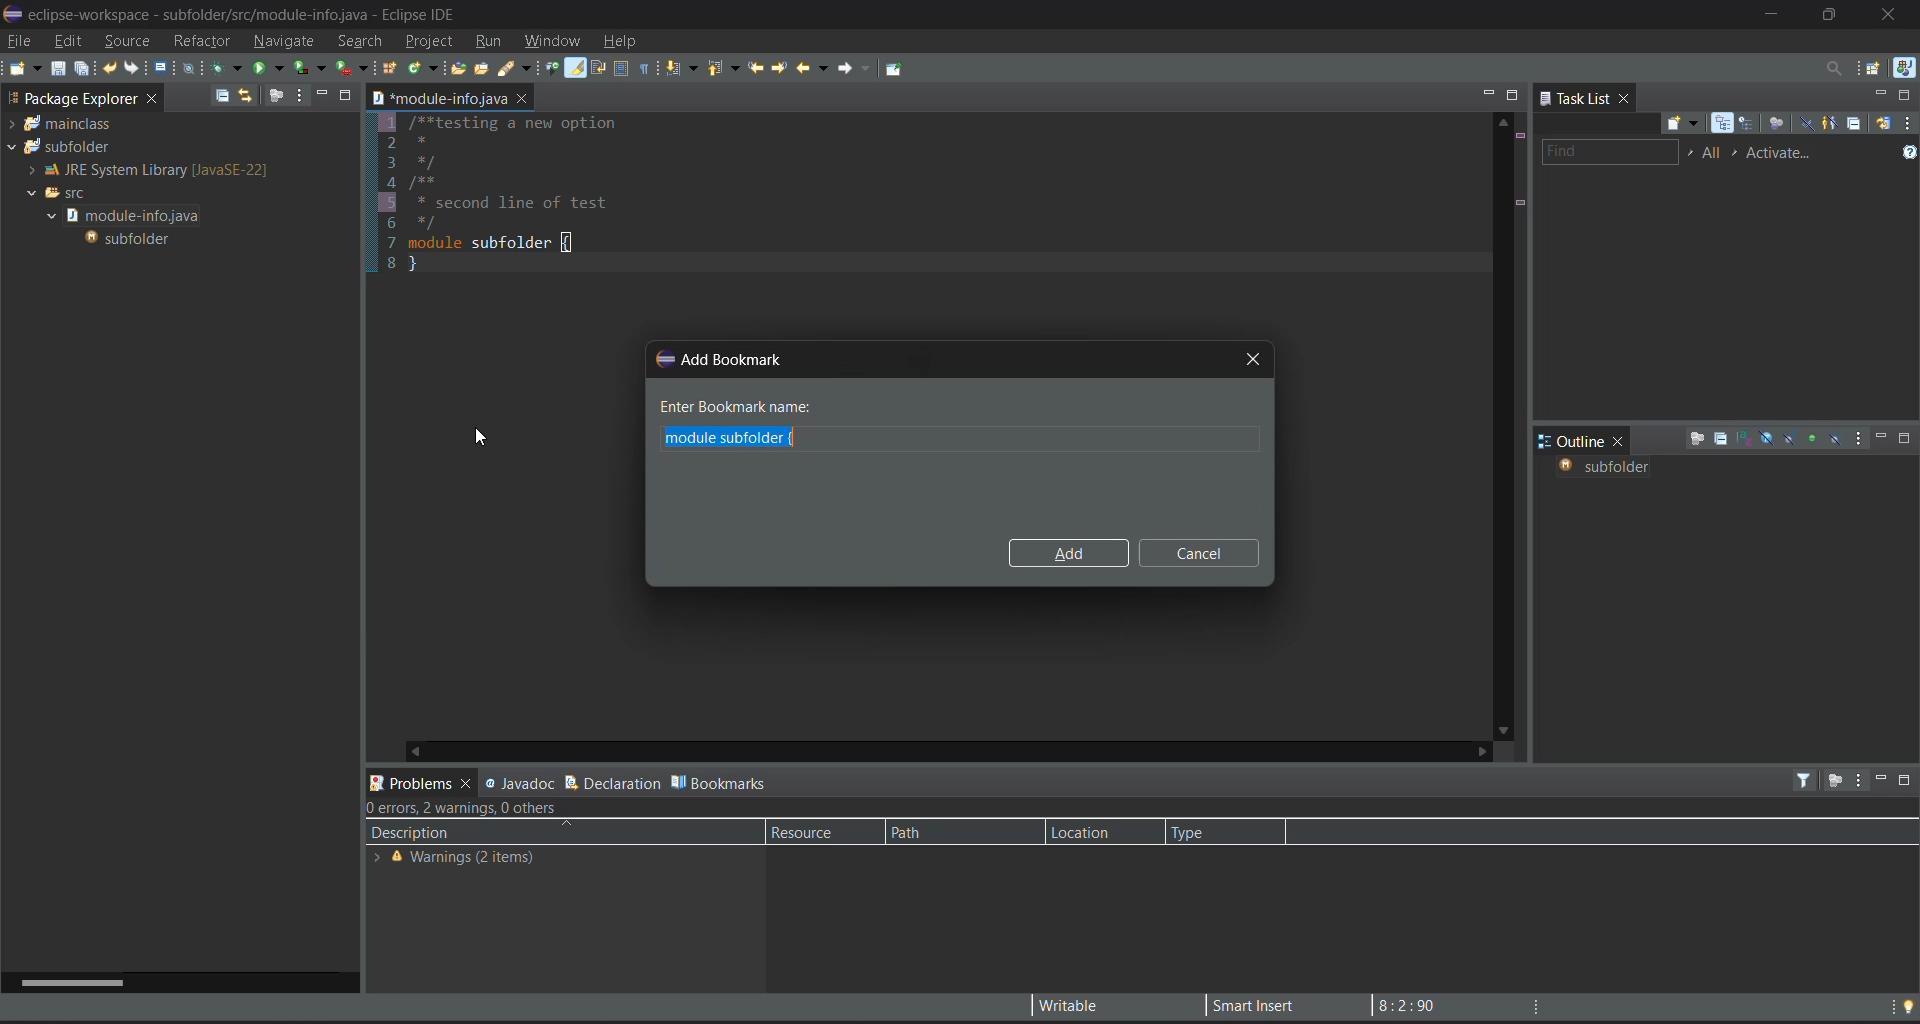 This screenshot has width=1920, height=1024. Describe the element at coordinates (1075, 1006) in the screenshot. I see `writable` at that location.